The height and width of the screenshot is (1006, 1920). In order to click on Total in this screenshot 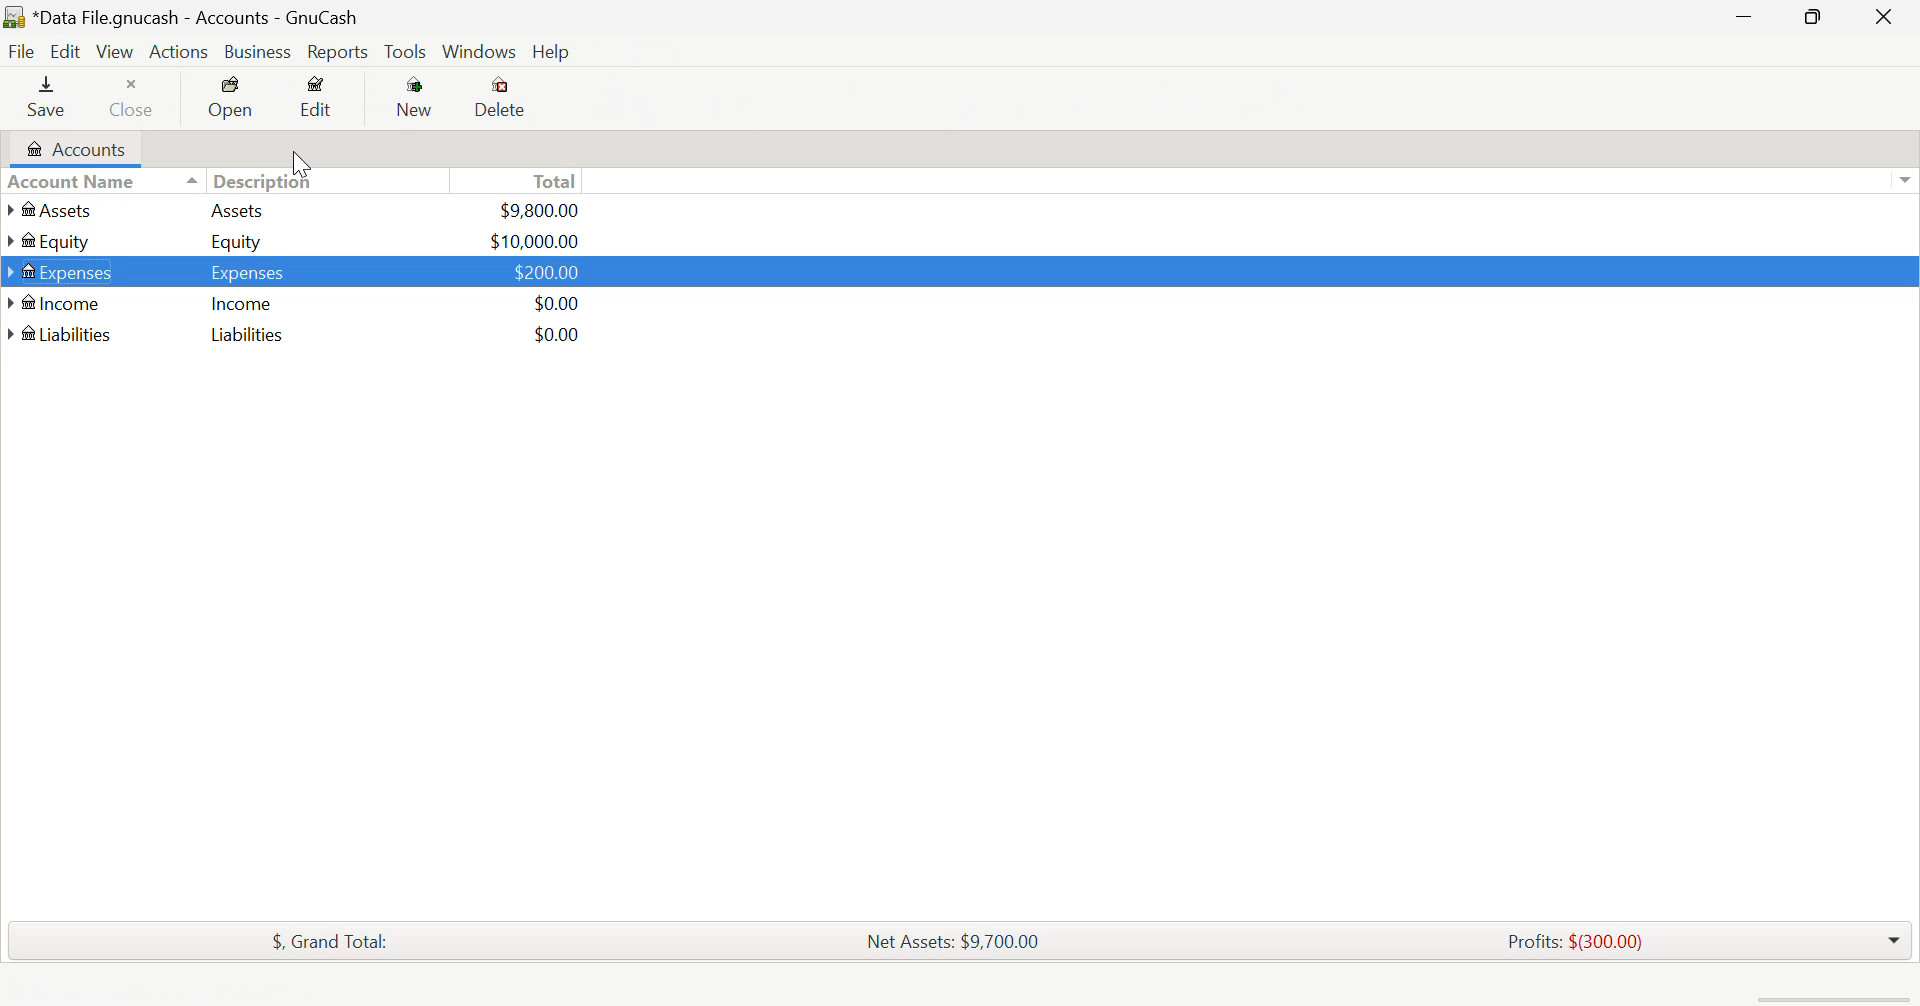, I will do `click(527, 181)`.